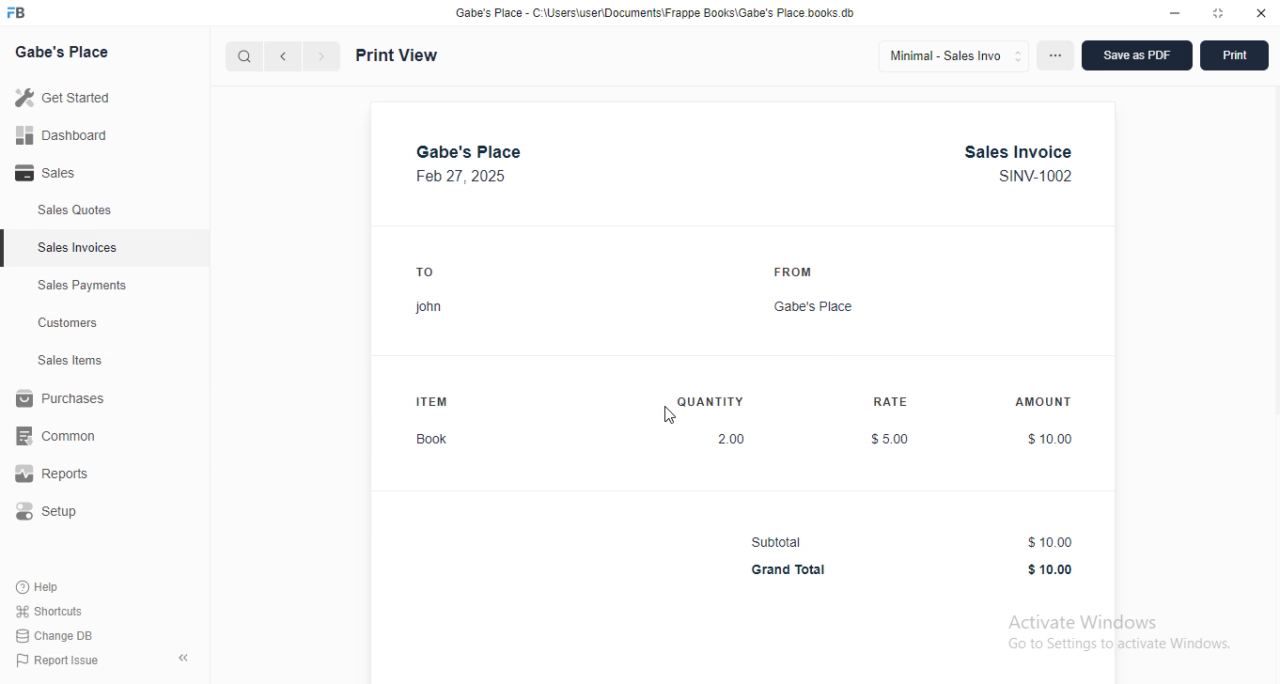  What do you see at coordinates (78, 248) in the screenshot?
I see `sales invoices` at bounding box center [78, 248].